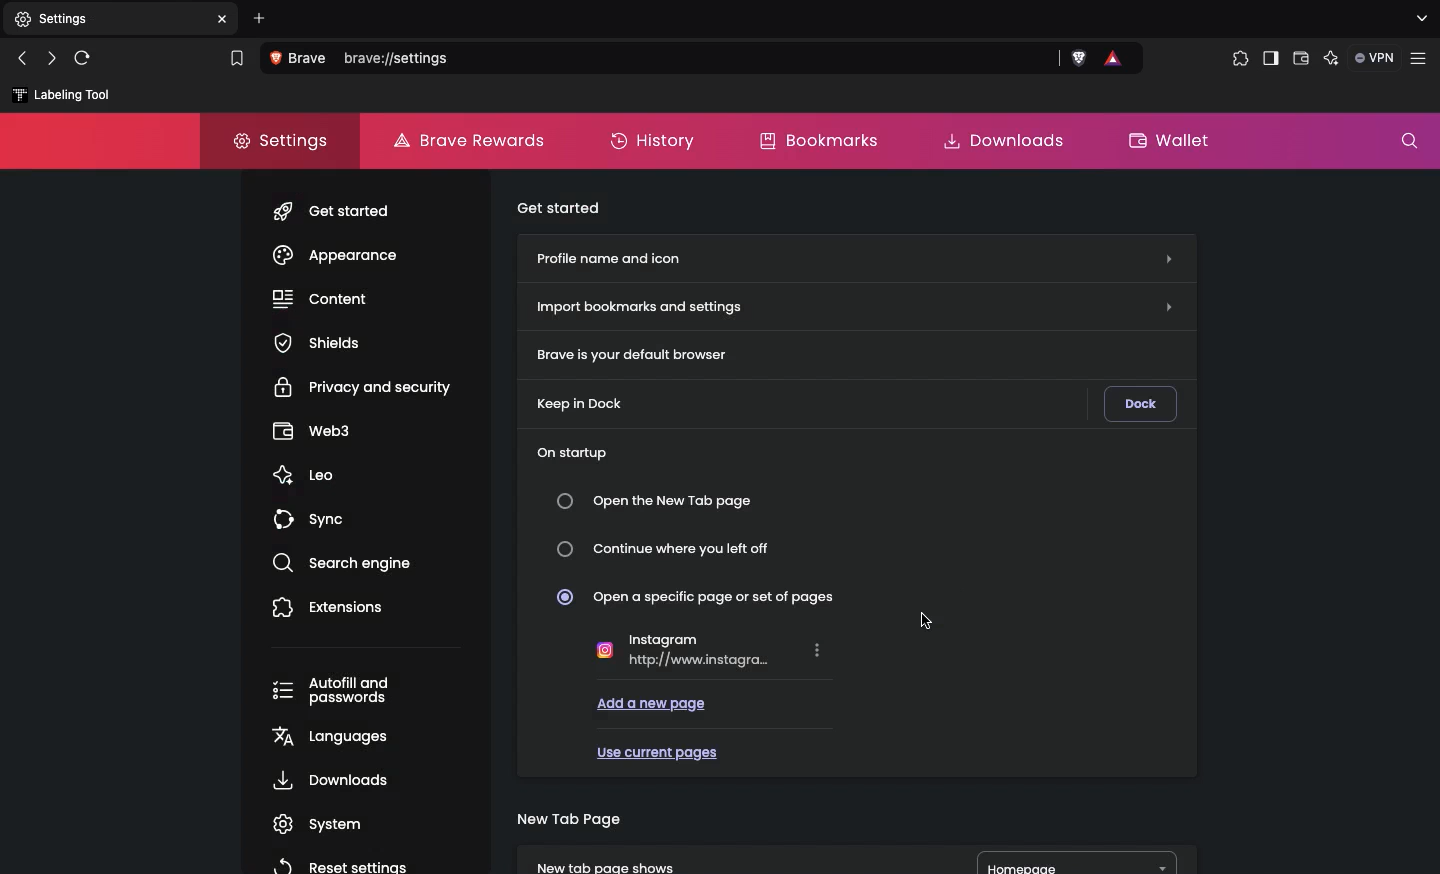 The image size is (1440, 874). What do you see at coordinates (335, 255) in the screenshot?
I see `Appearance` at bounding box center [335, 255].